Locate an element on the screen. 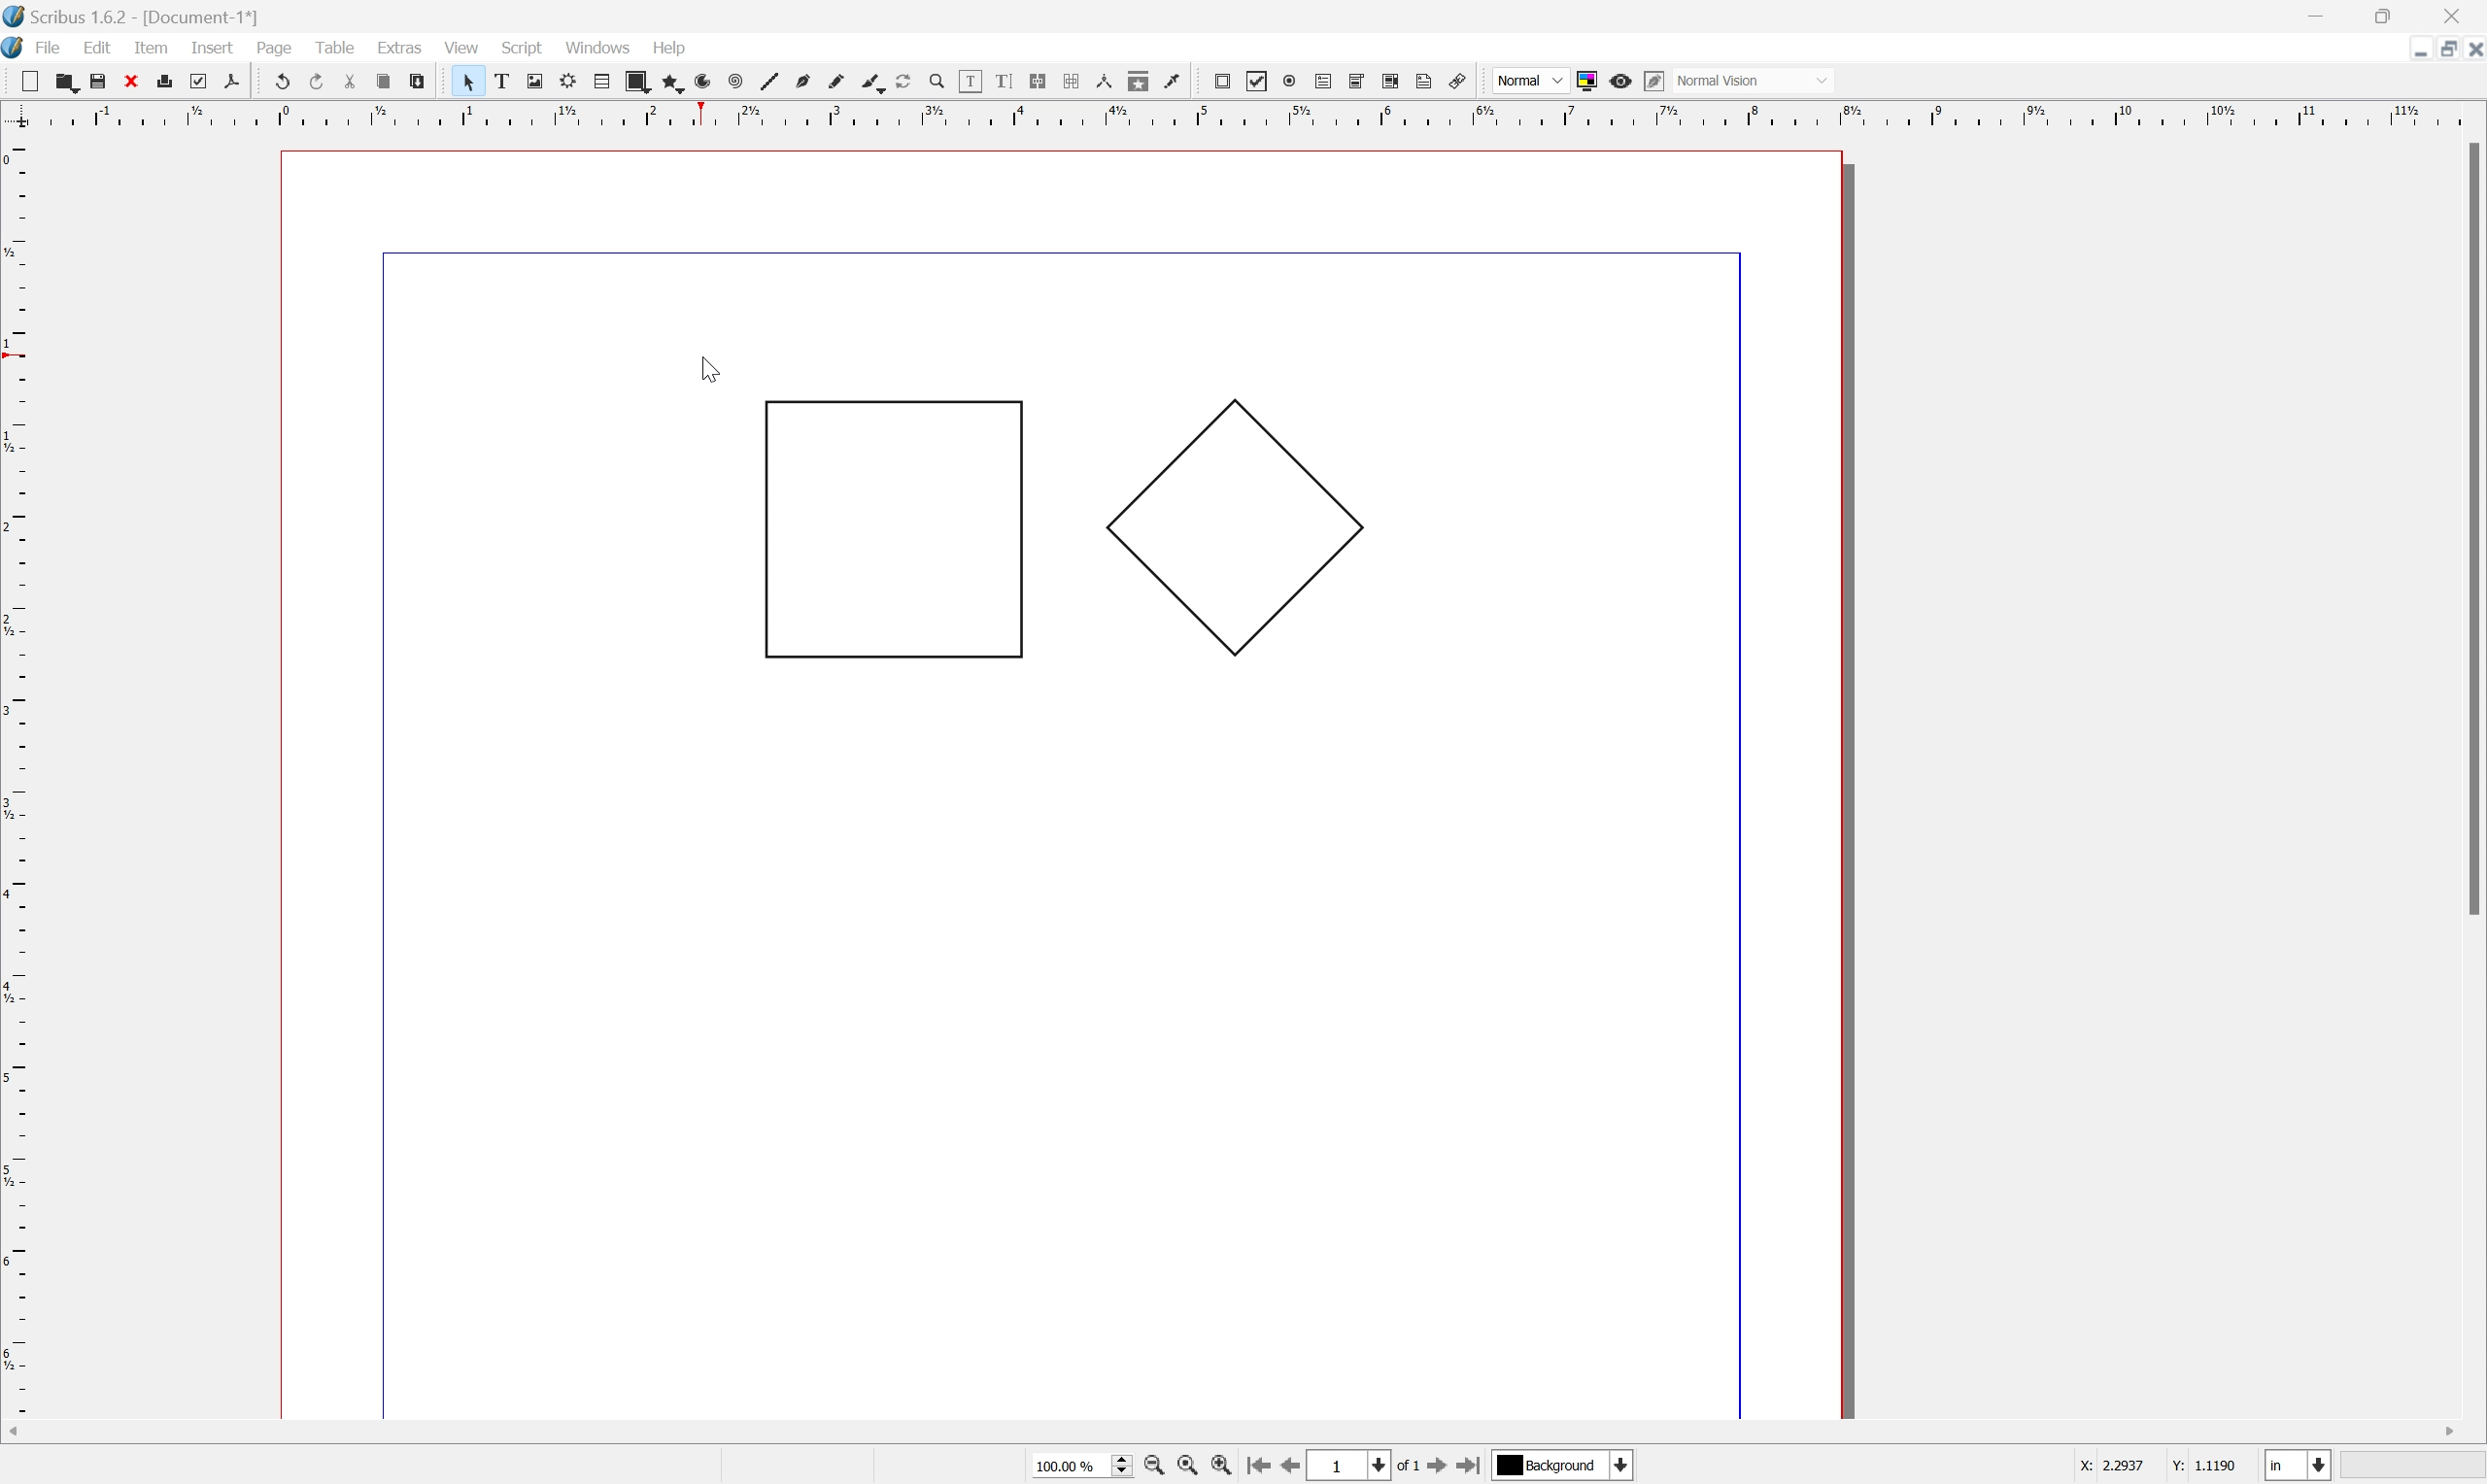 The image size is (2487, 1484). Ruler is located at coordinates (1247, 112).